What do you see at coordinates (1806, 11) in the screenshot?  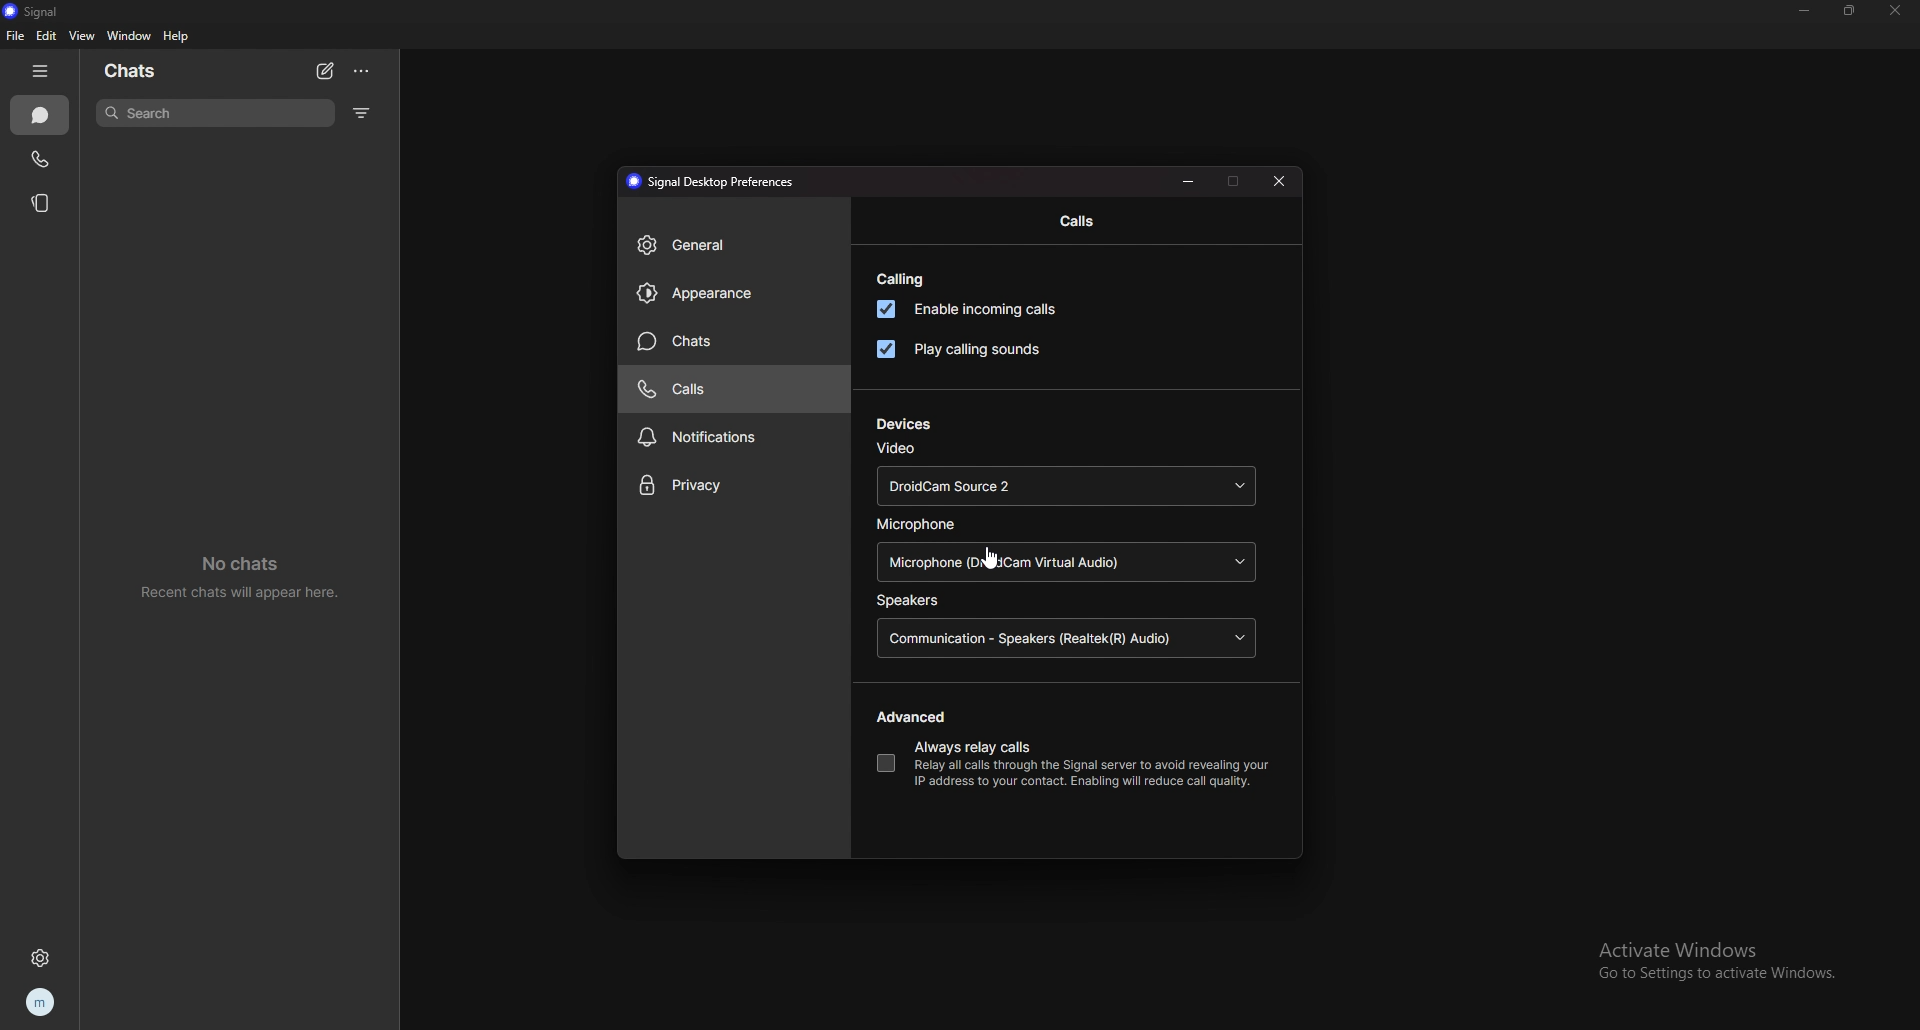 I see `minimize` at bounding box center [1806, 11].